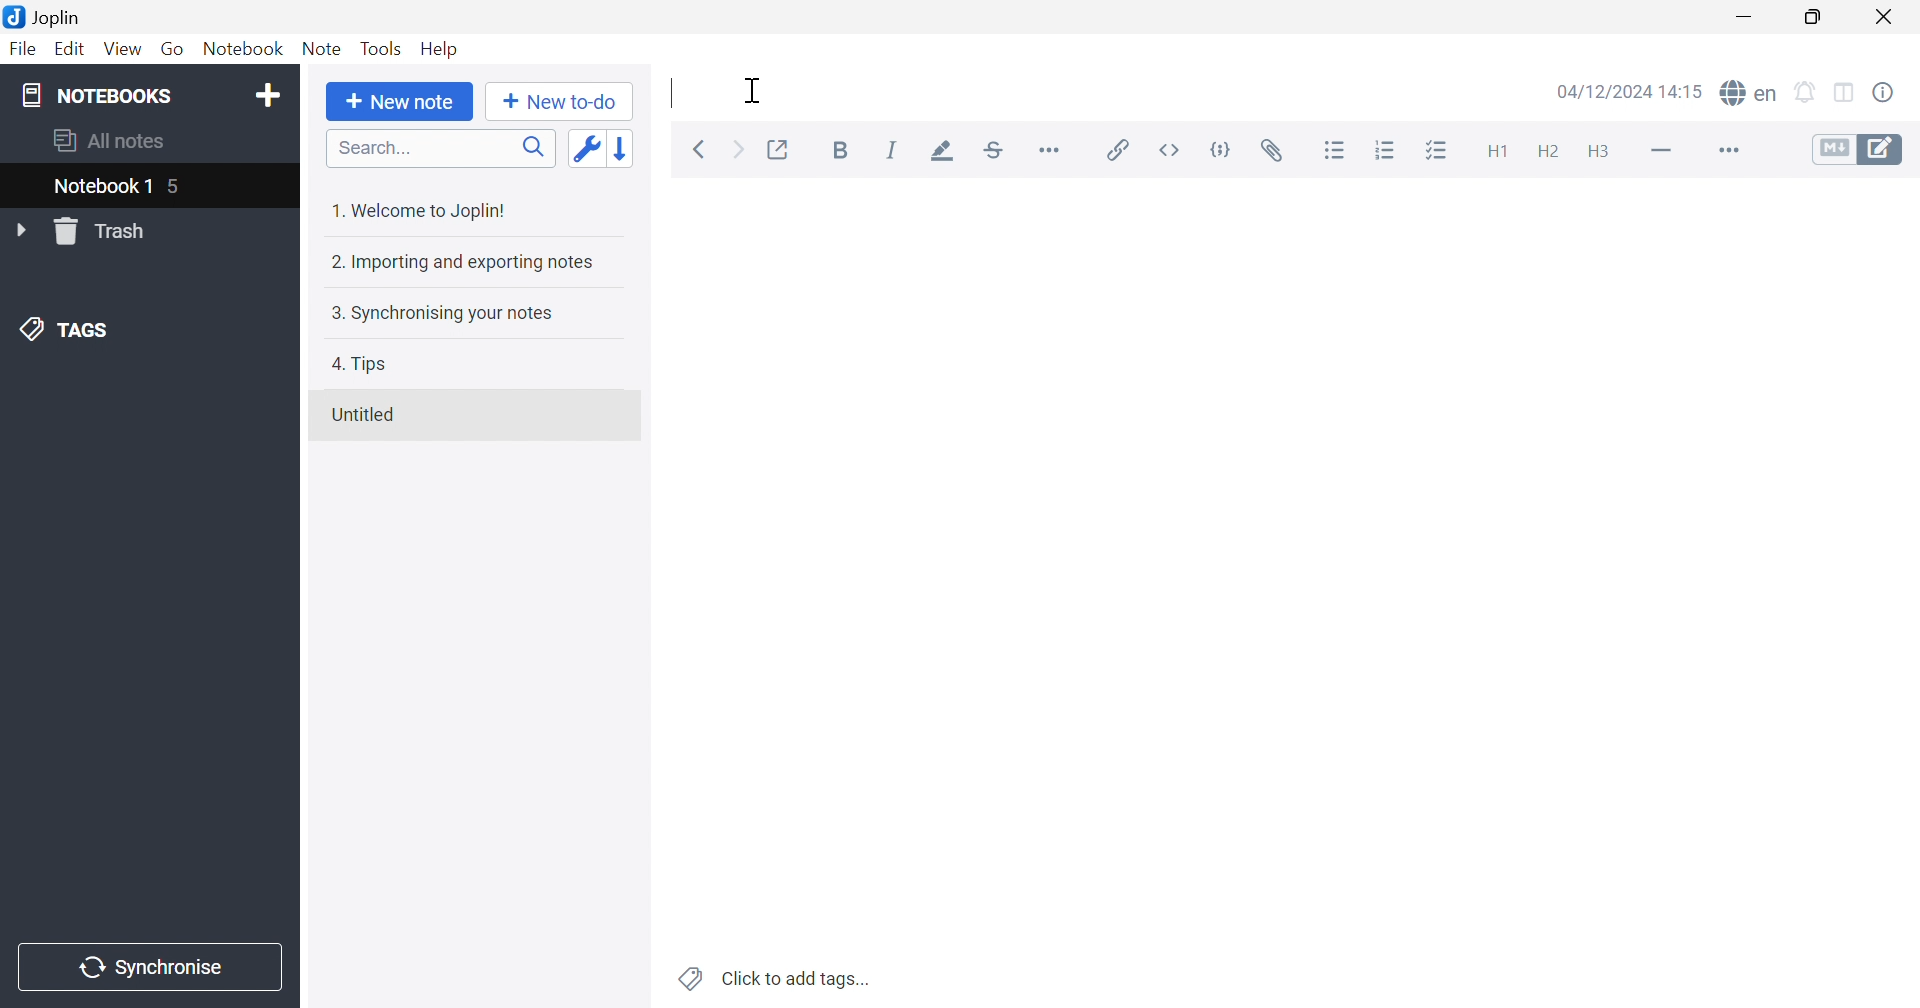  Describe the element at coordinates (1687, 91) in the screenshot. I see `14:15` at that location.